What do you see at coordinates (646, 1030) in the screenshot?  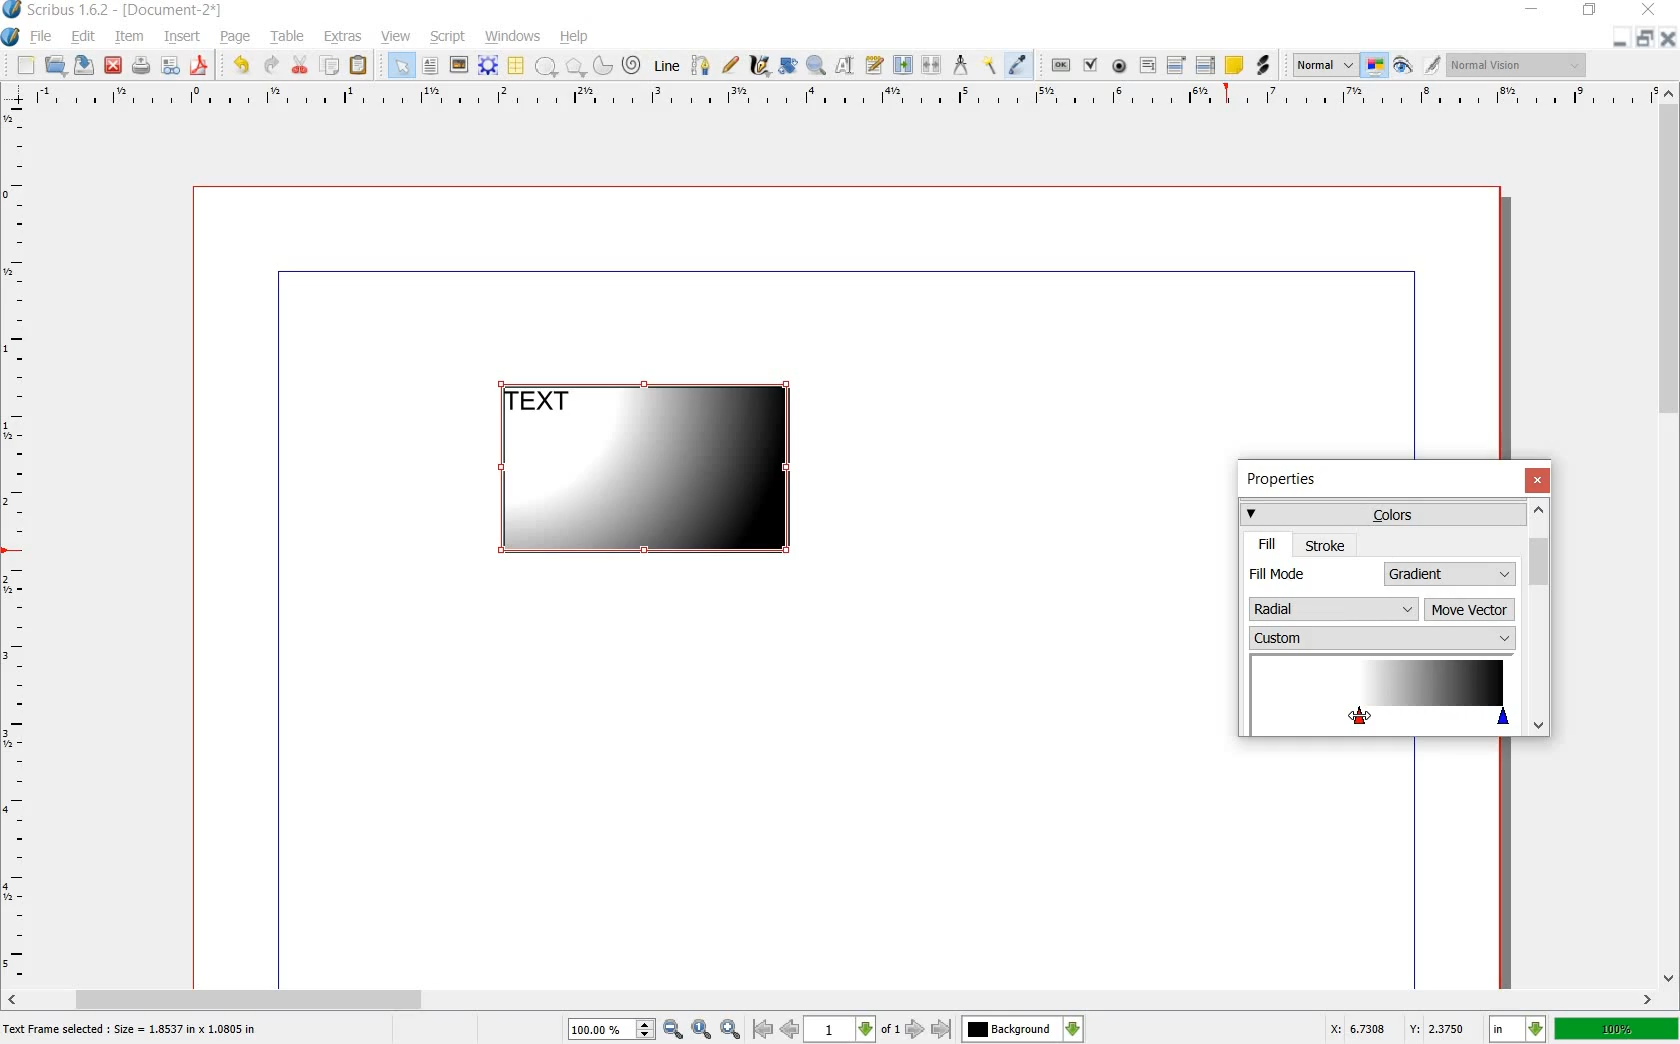 I see `Increase or decrease zoom value` at bounding box center [646, 1030].